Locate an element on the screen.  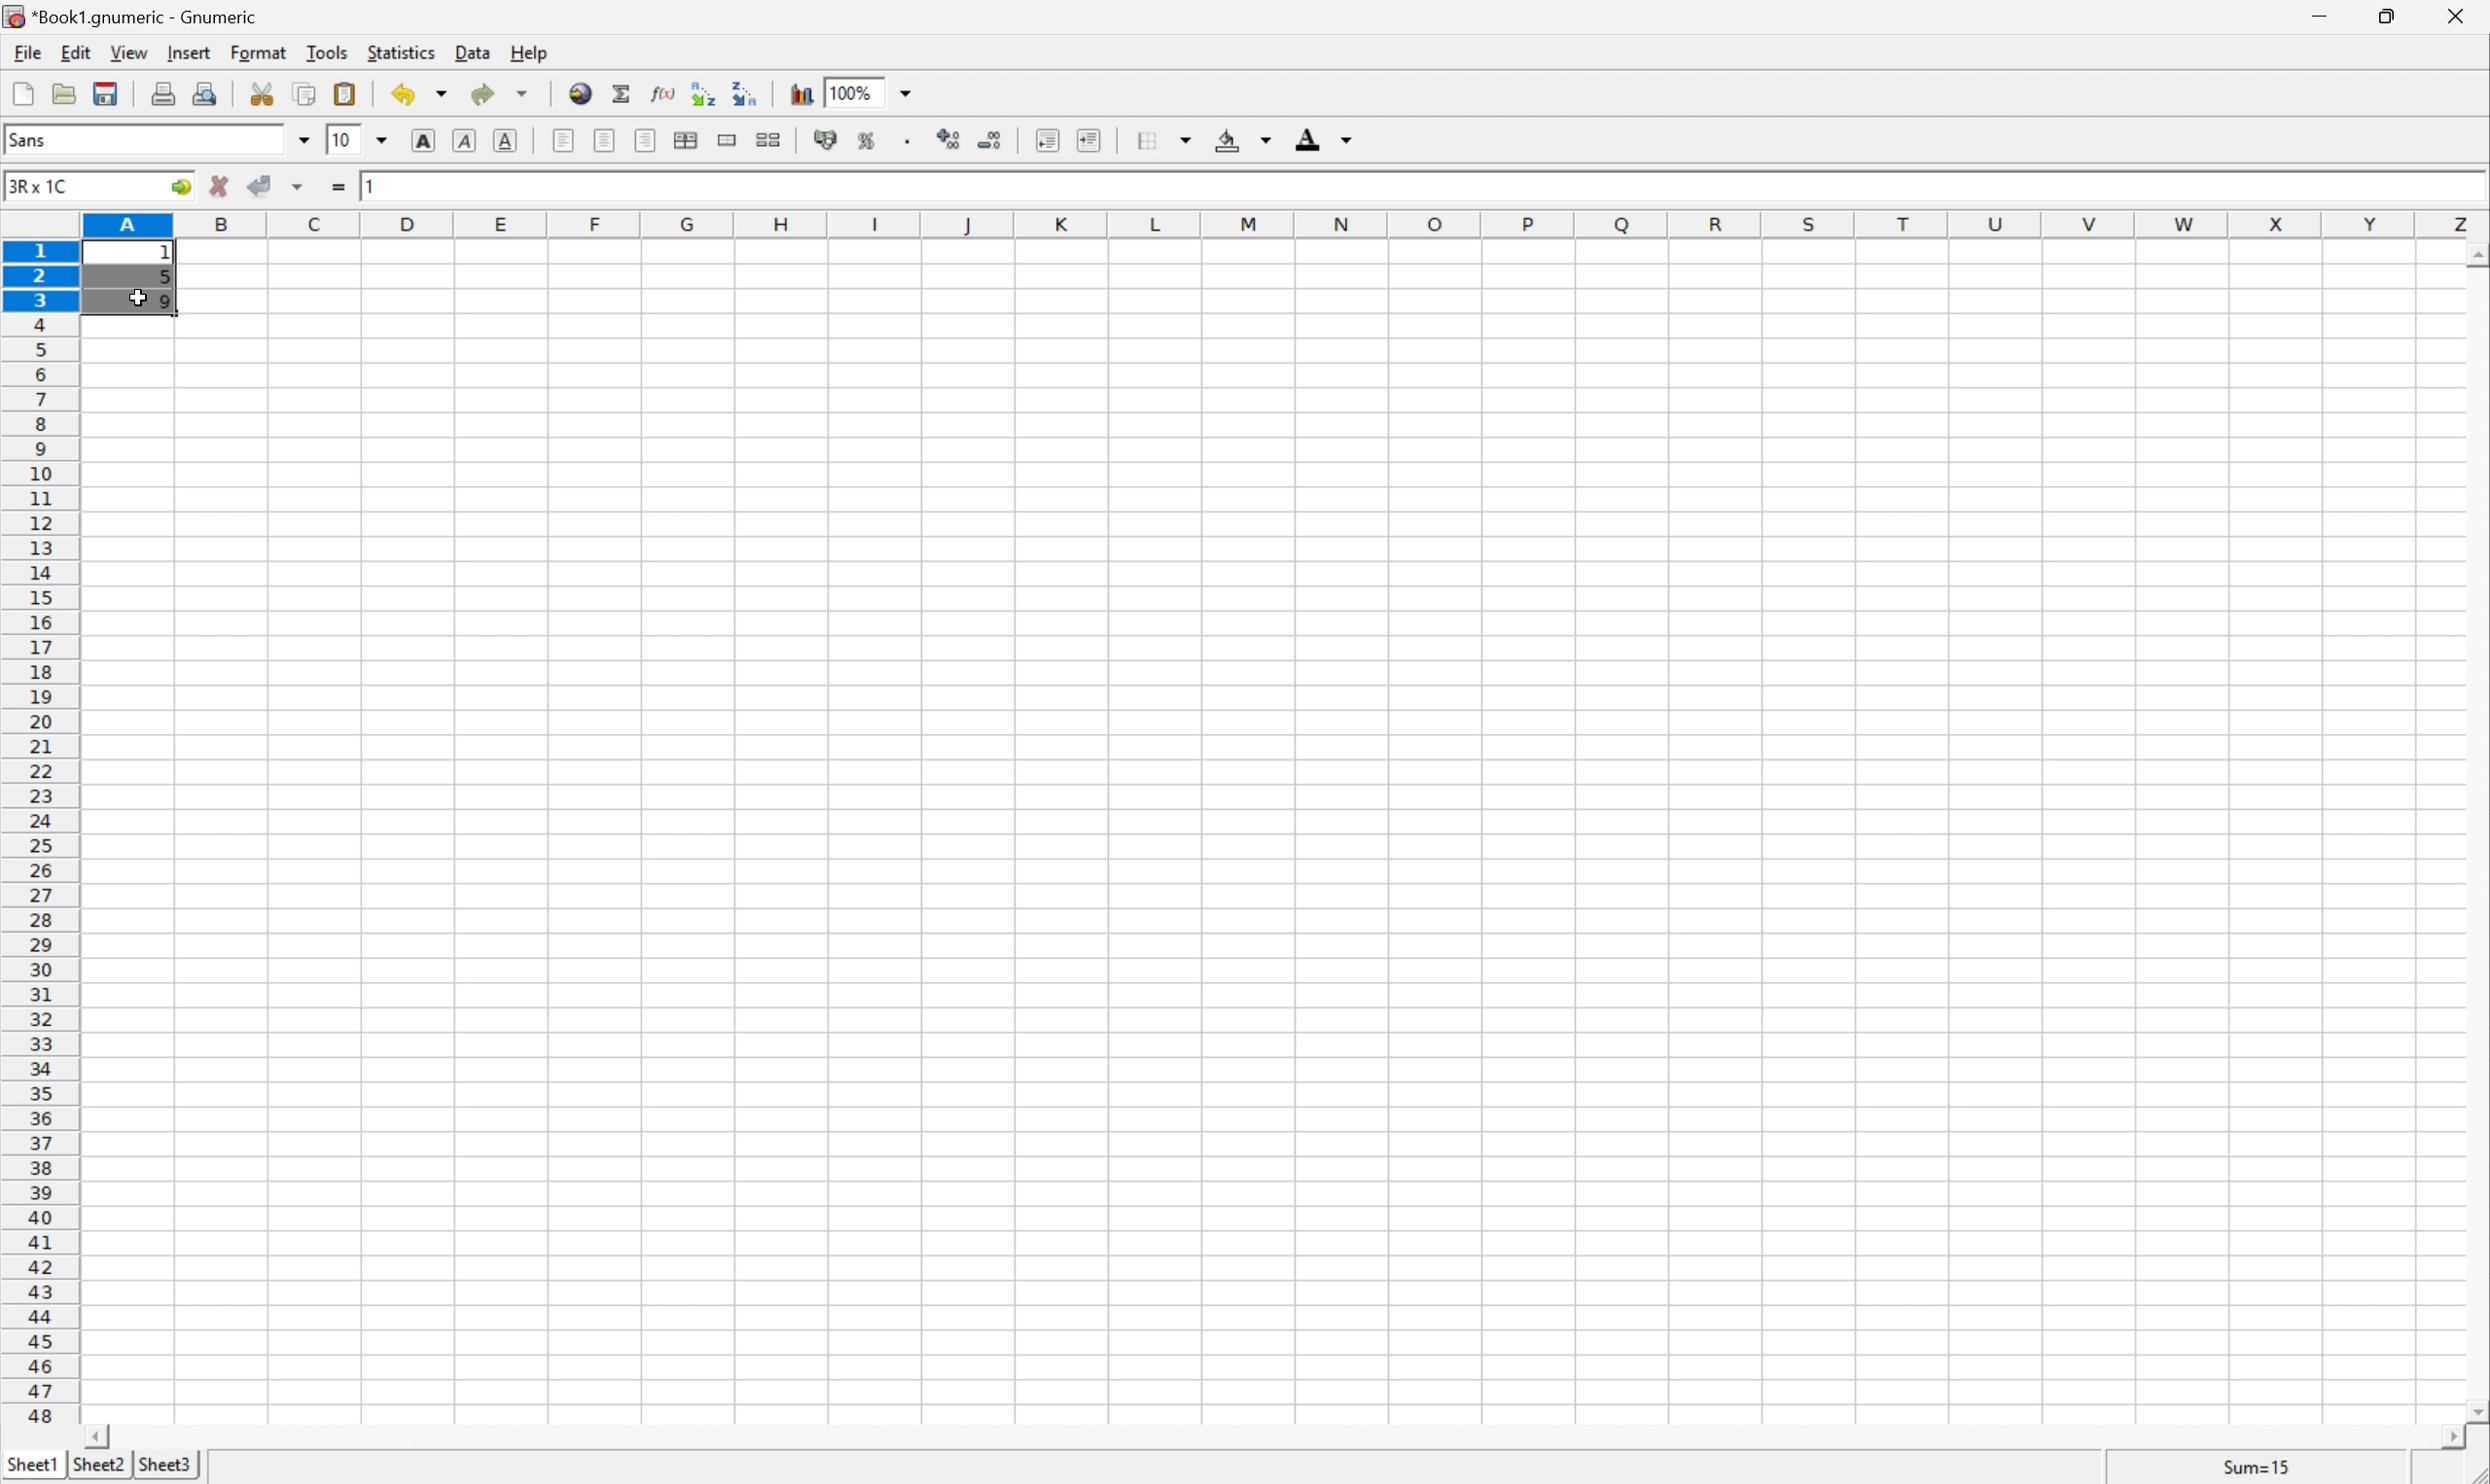
accept changes is located at coordinates (262, 183).